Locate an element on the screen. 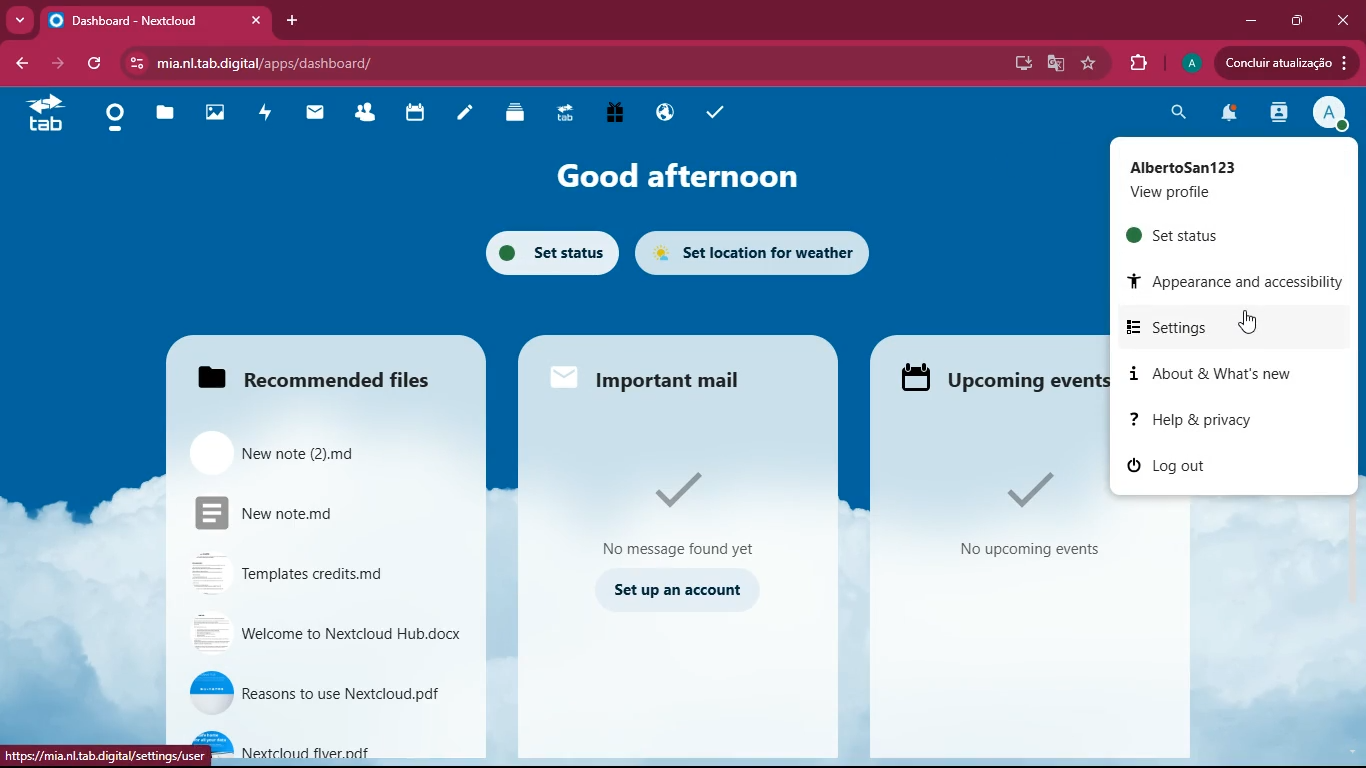 The image size is (1366, 768). settings is located at coordinates (1221, 324).